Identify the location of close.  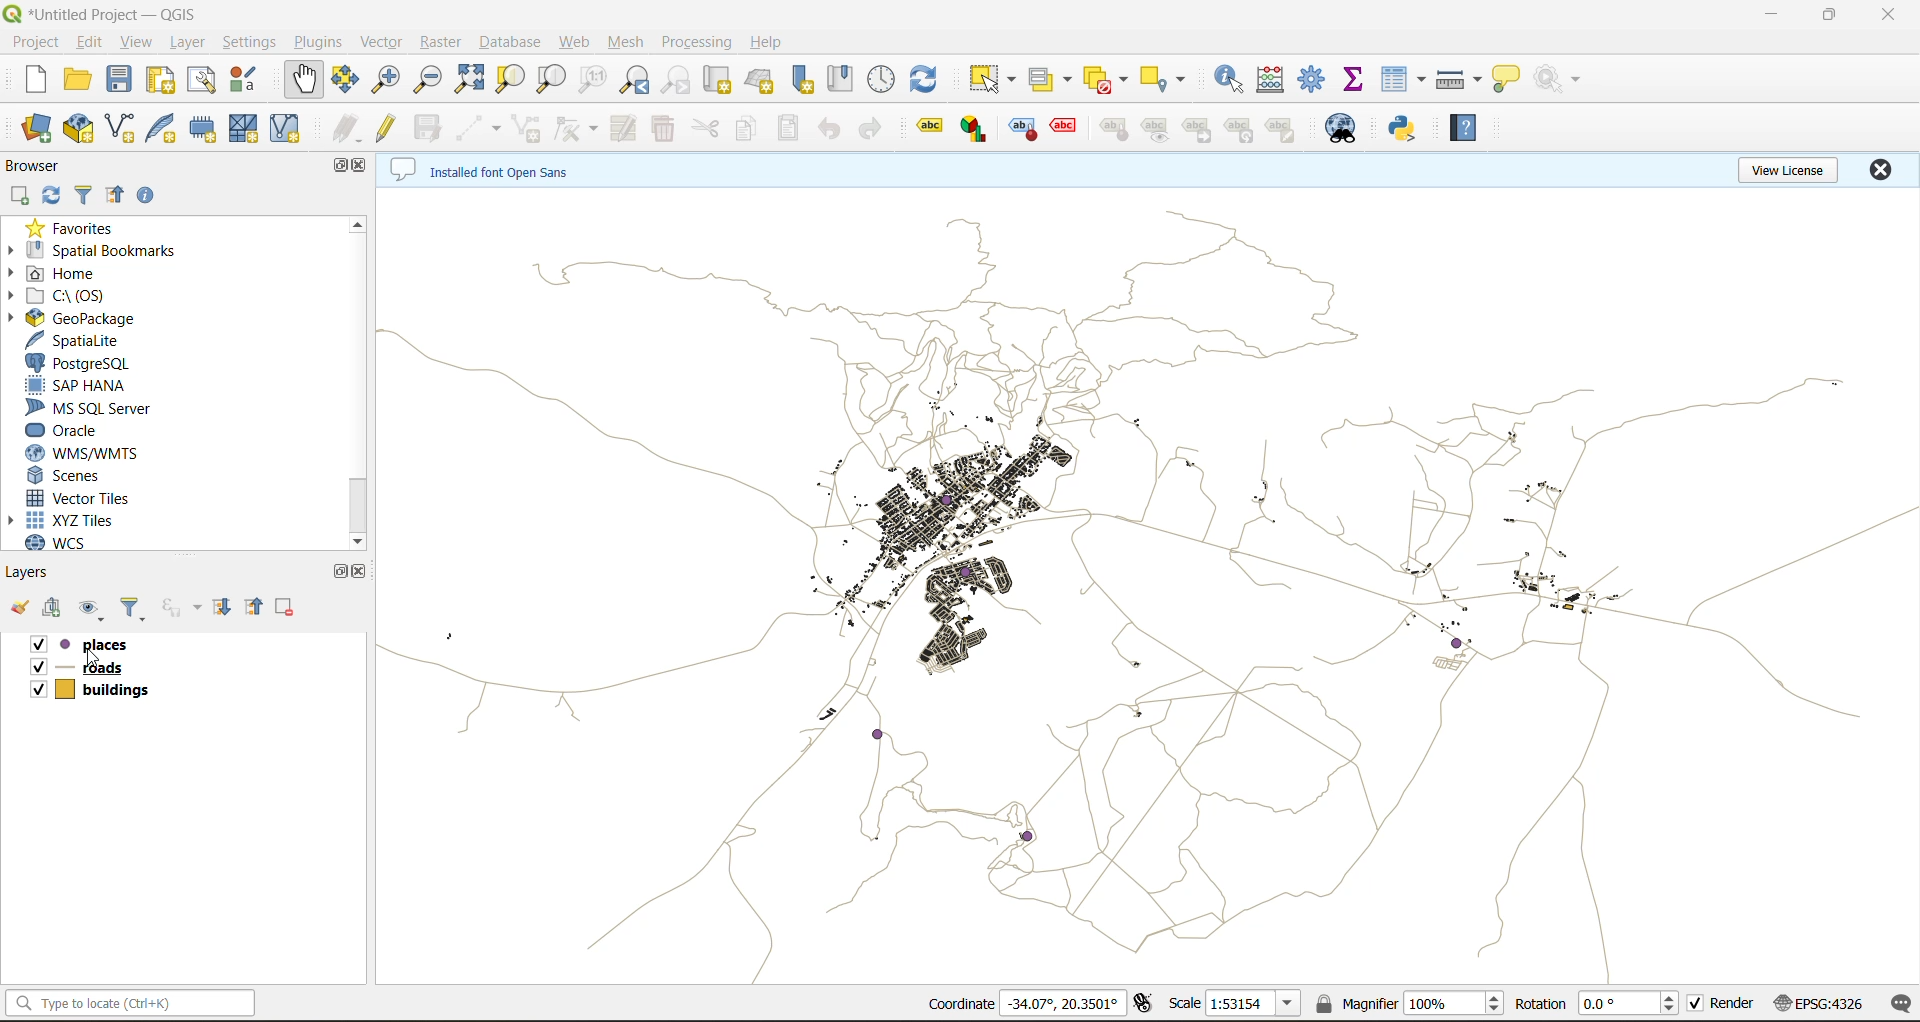
(1877, 172).